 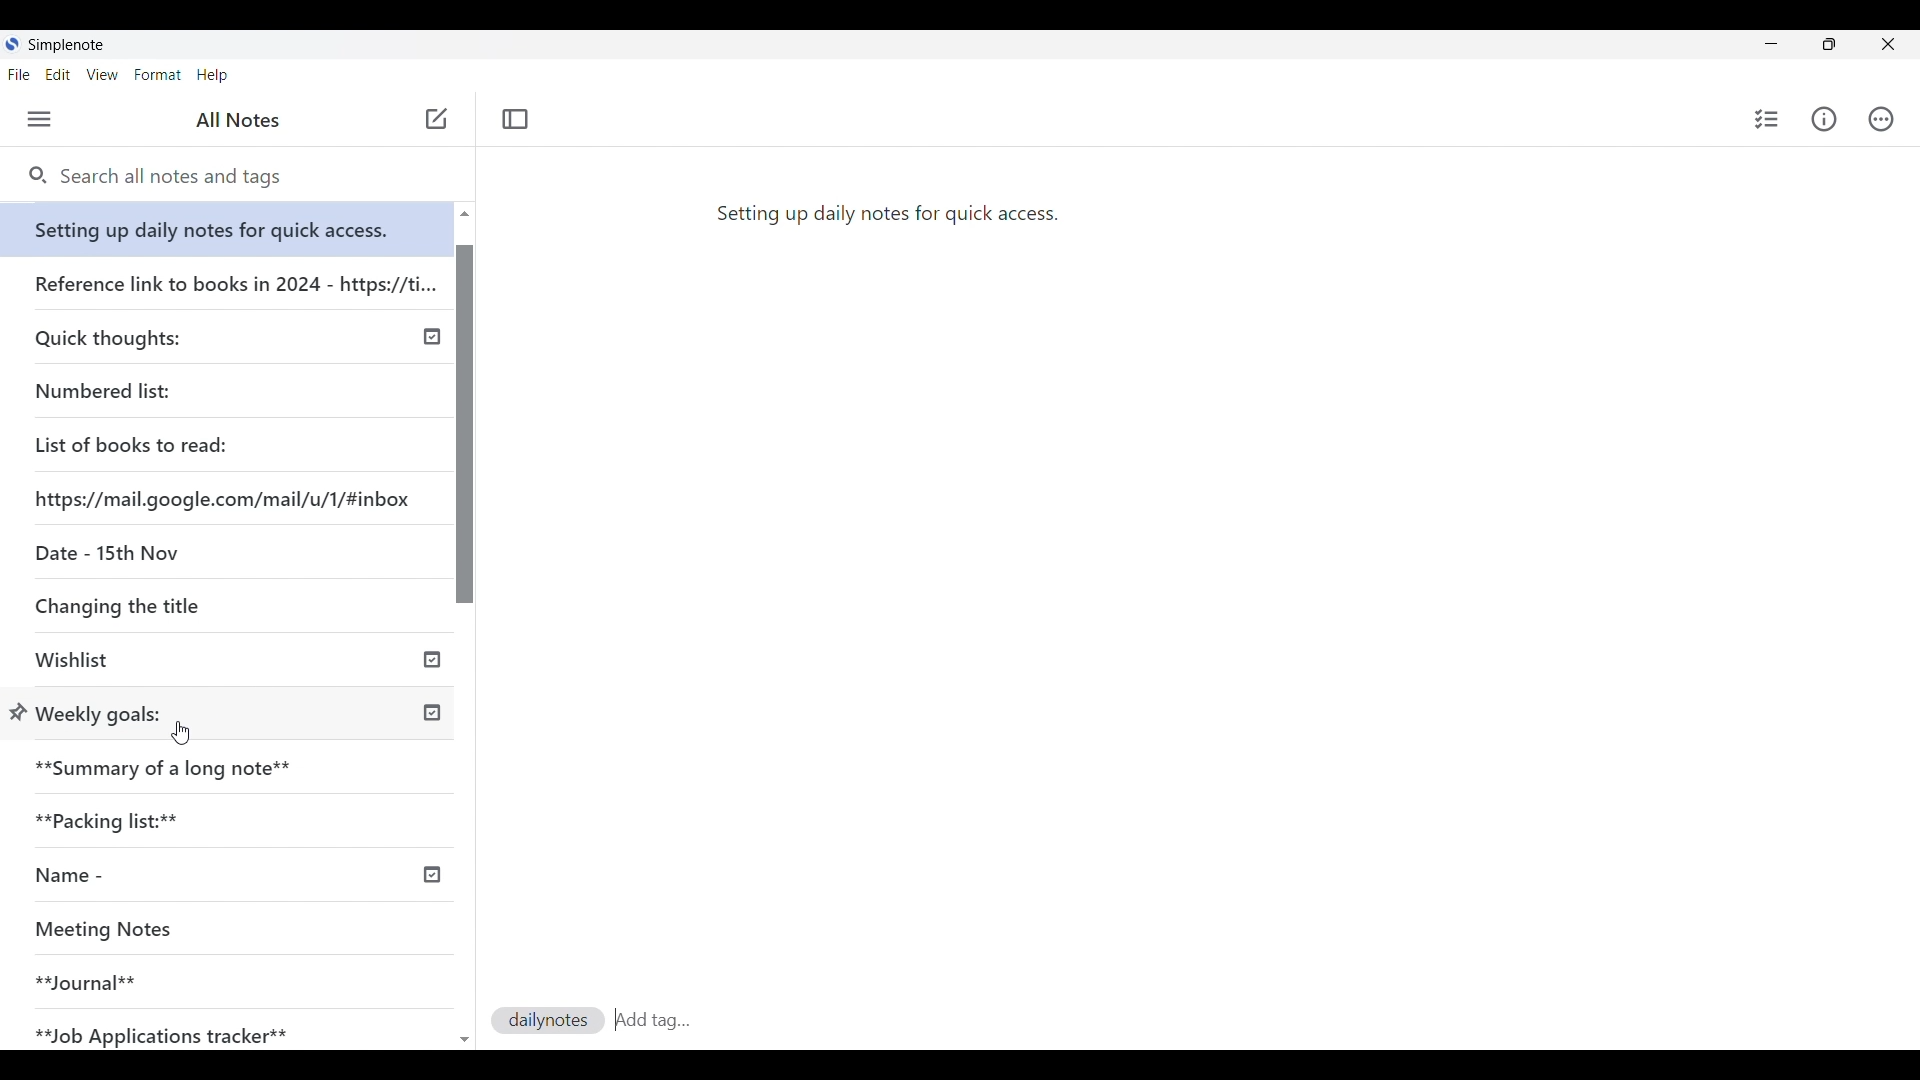 I want to click on dailynotes, so click(x=541, y=1020).